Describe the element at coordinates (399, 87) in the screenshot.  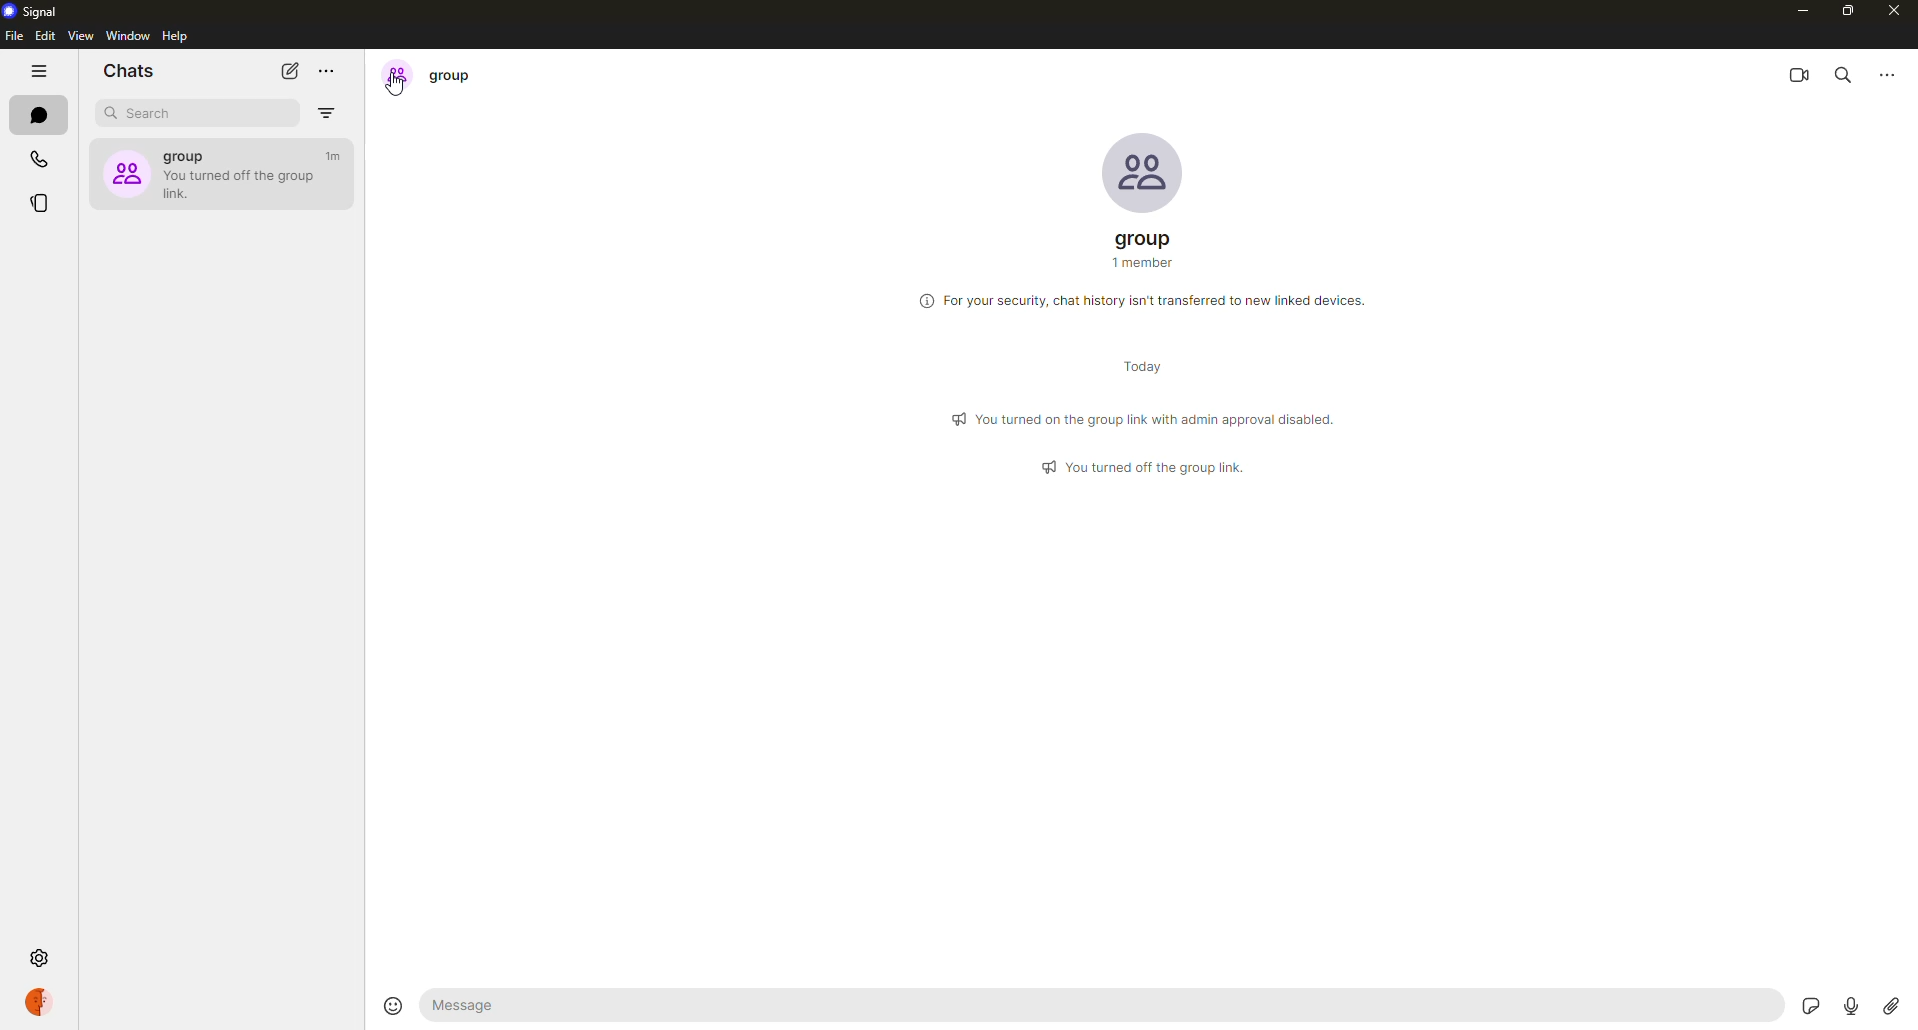
I see `cursor` at that location.